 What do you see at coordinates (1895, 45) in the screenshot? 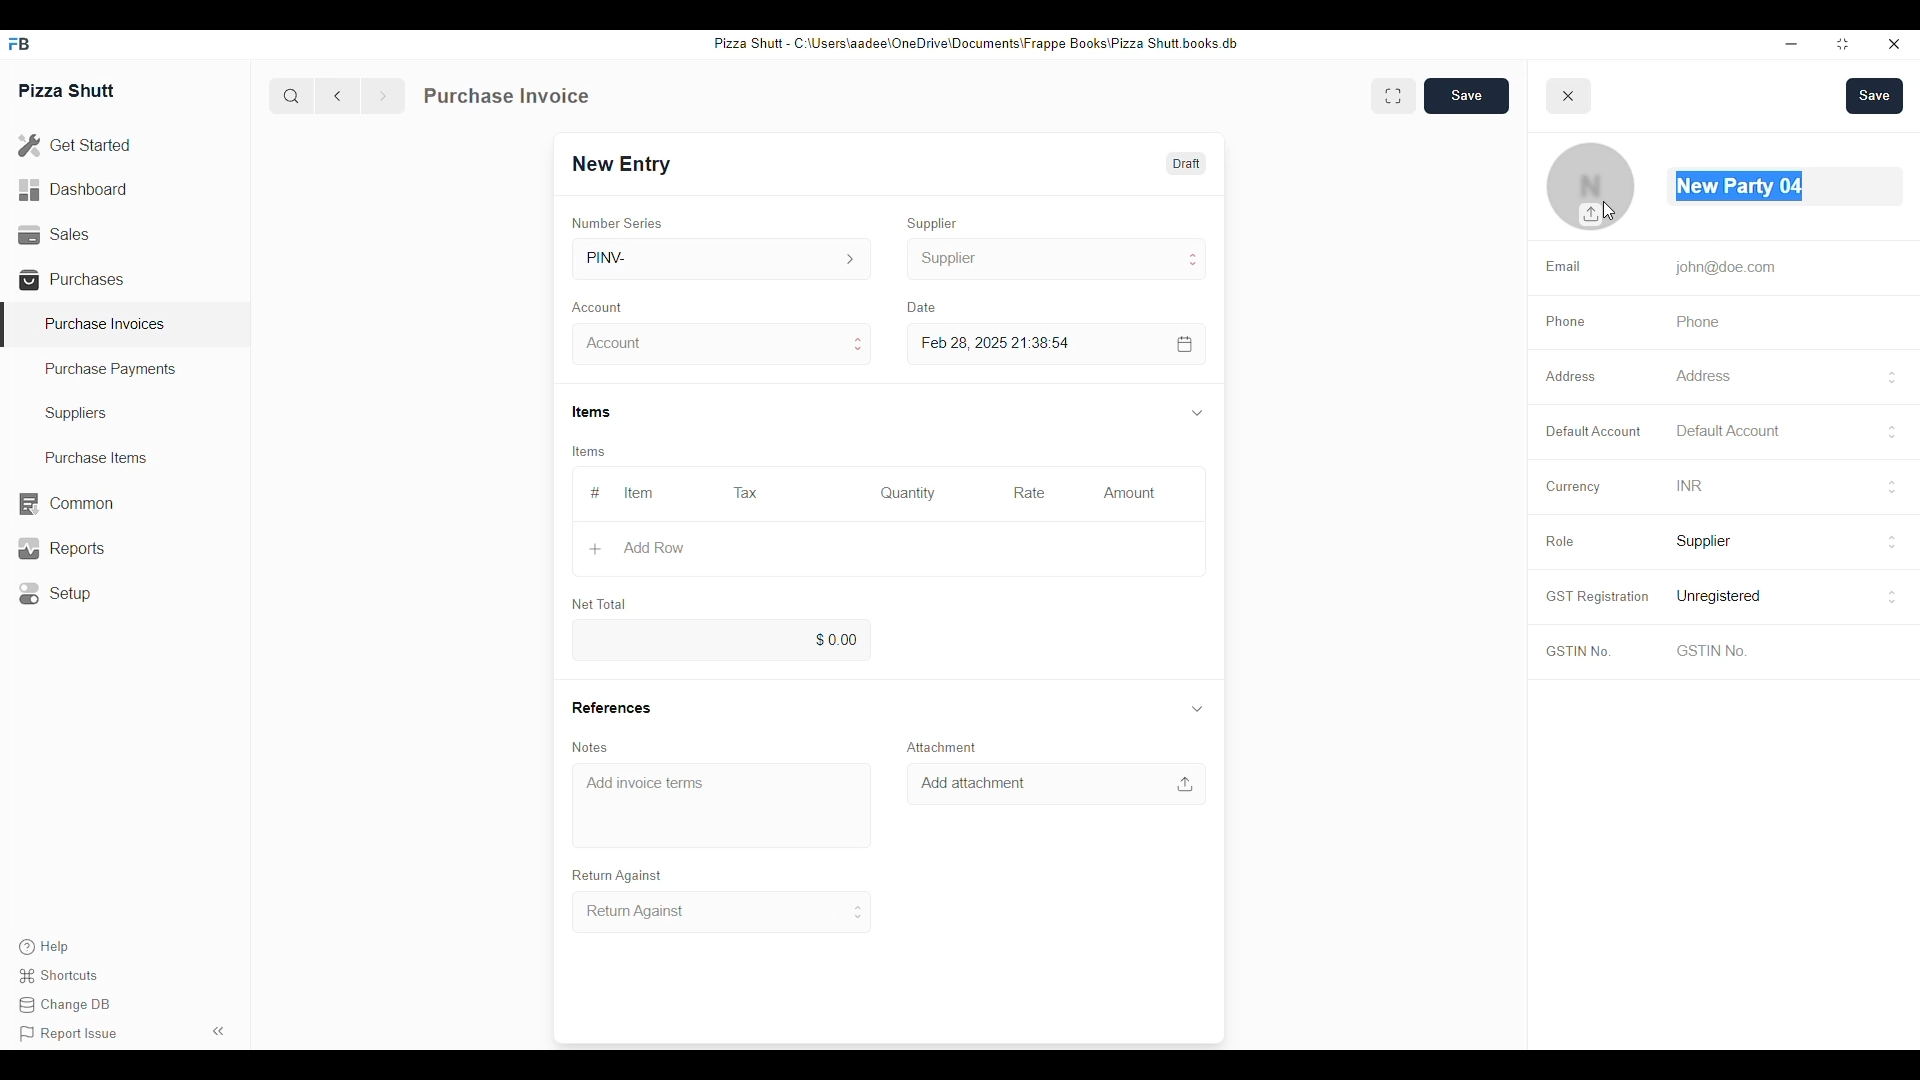
I see `close` at bounding box center [1895, 45].